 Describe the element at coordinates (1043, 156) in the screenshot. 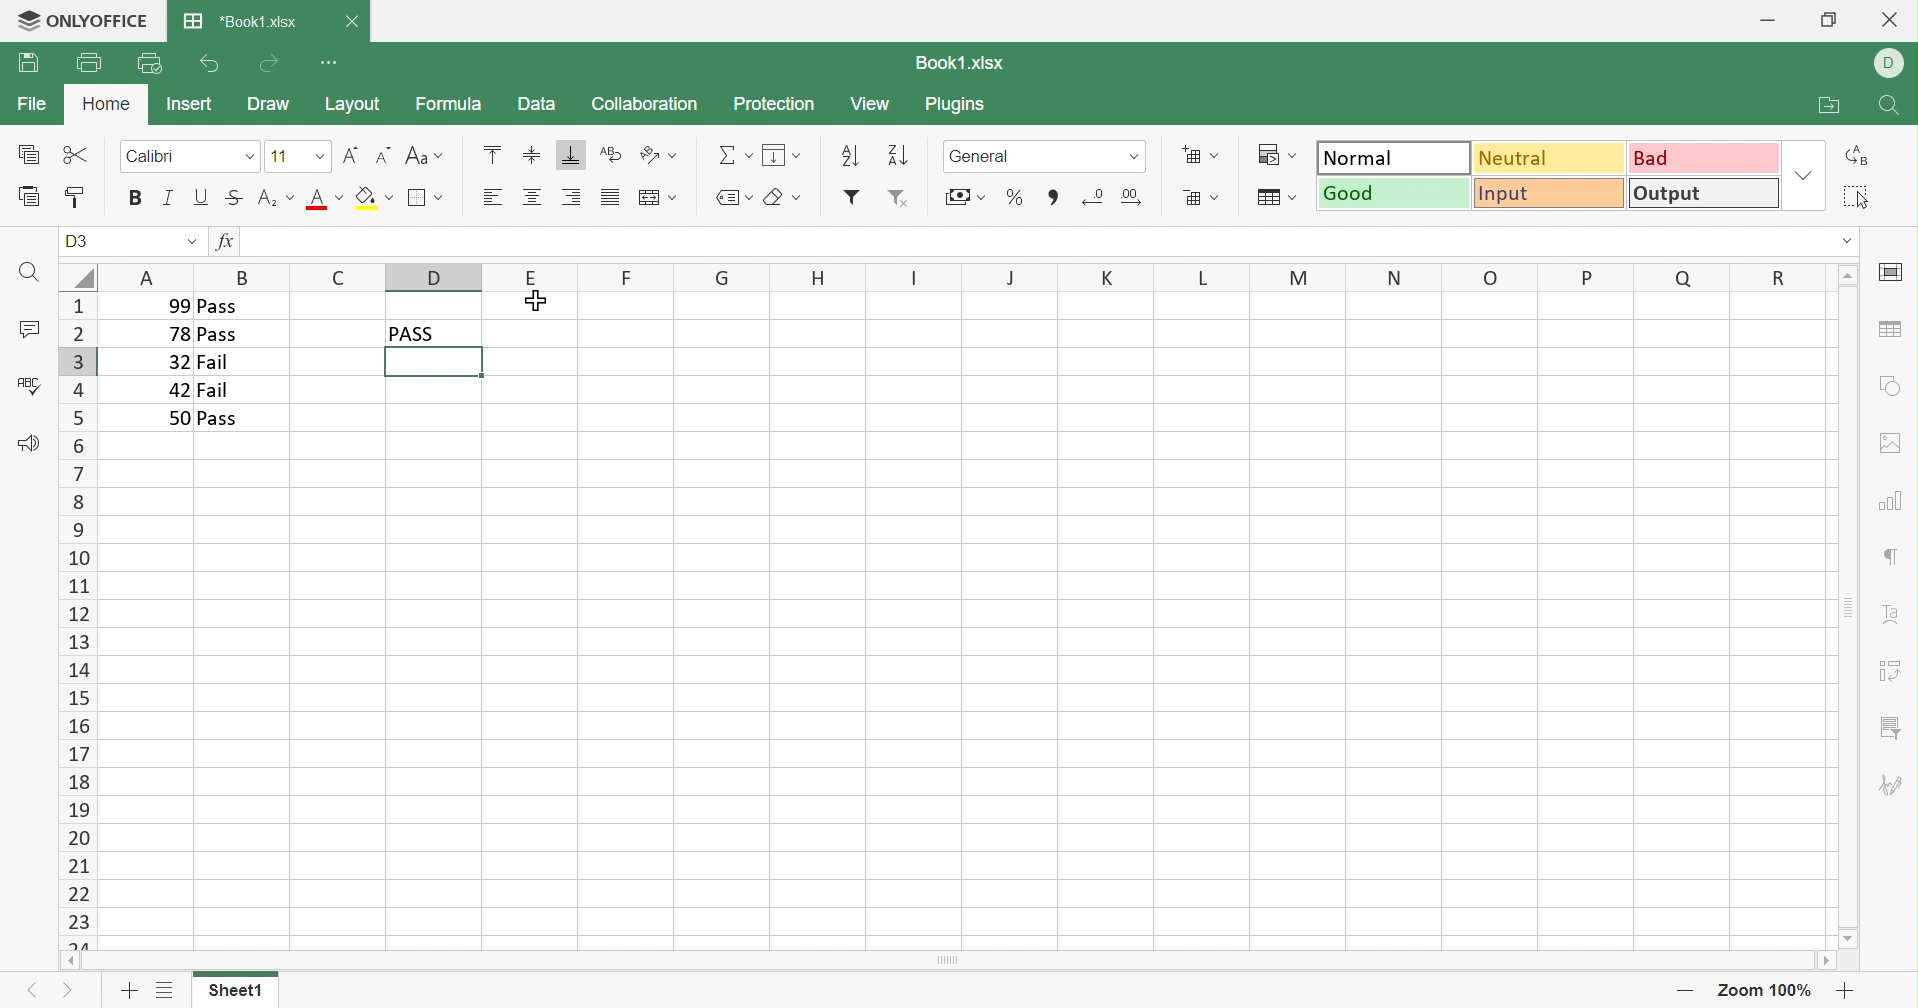

I see `Number format` at that location.